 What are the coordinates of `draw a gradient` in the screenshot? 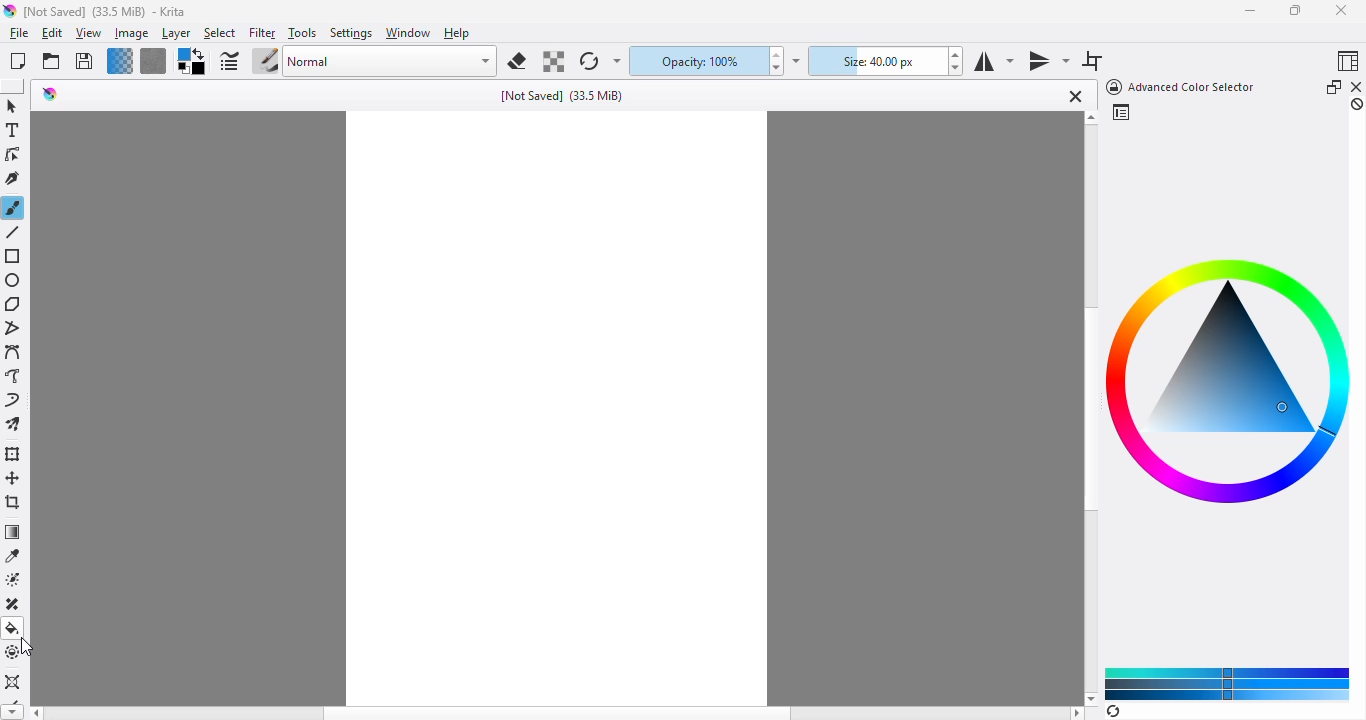 It's located at (13, 531).